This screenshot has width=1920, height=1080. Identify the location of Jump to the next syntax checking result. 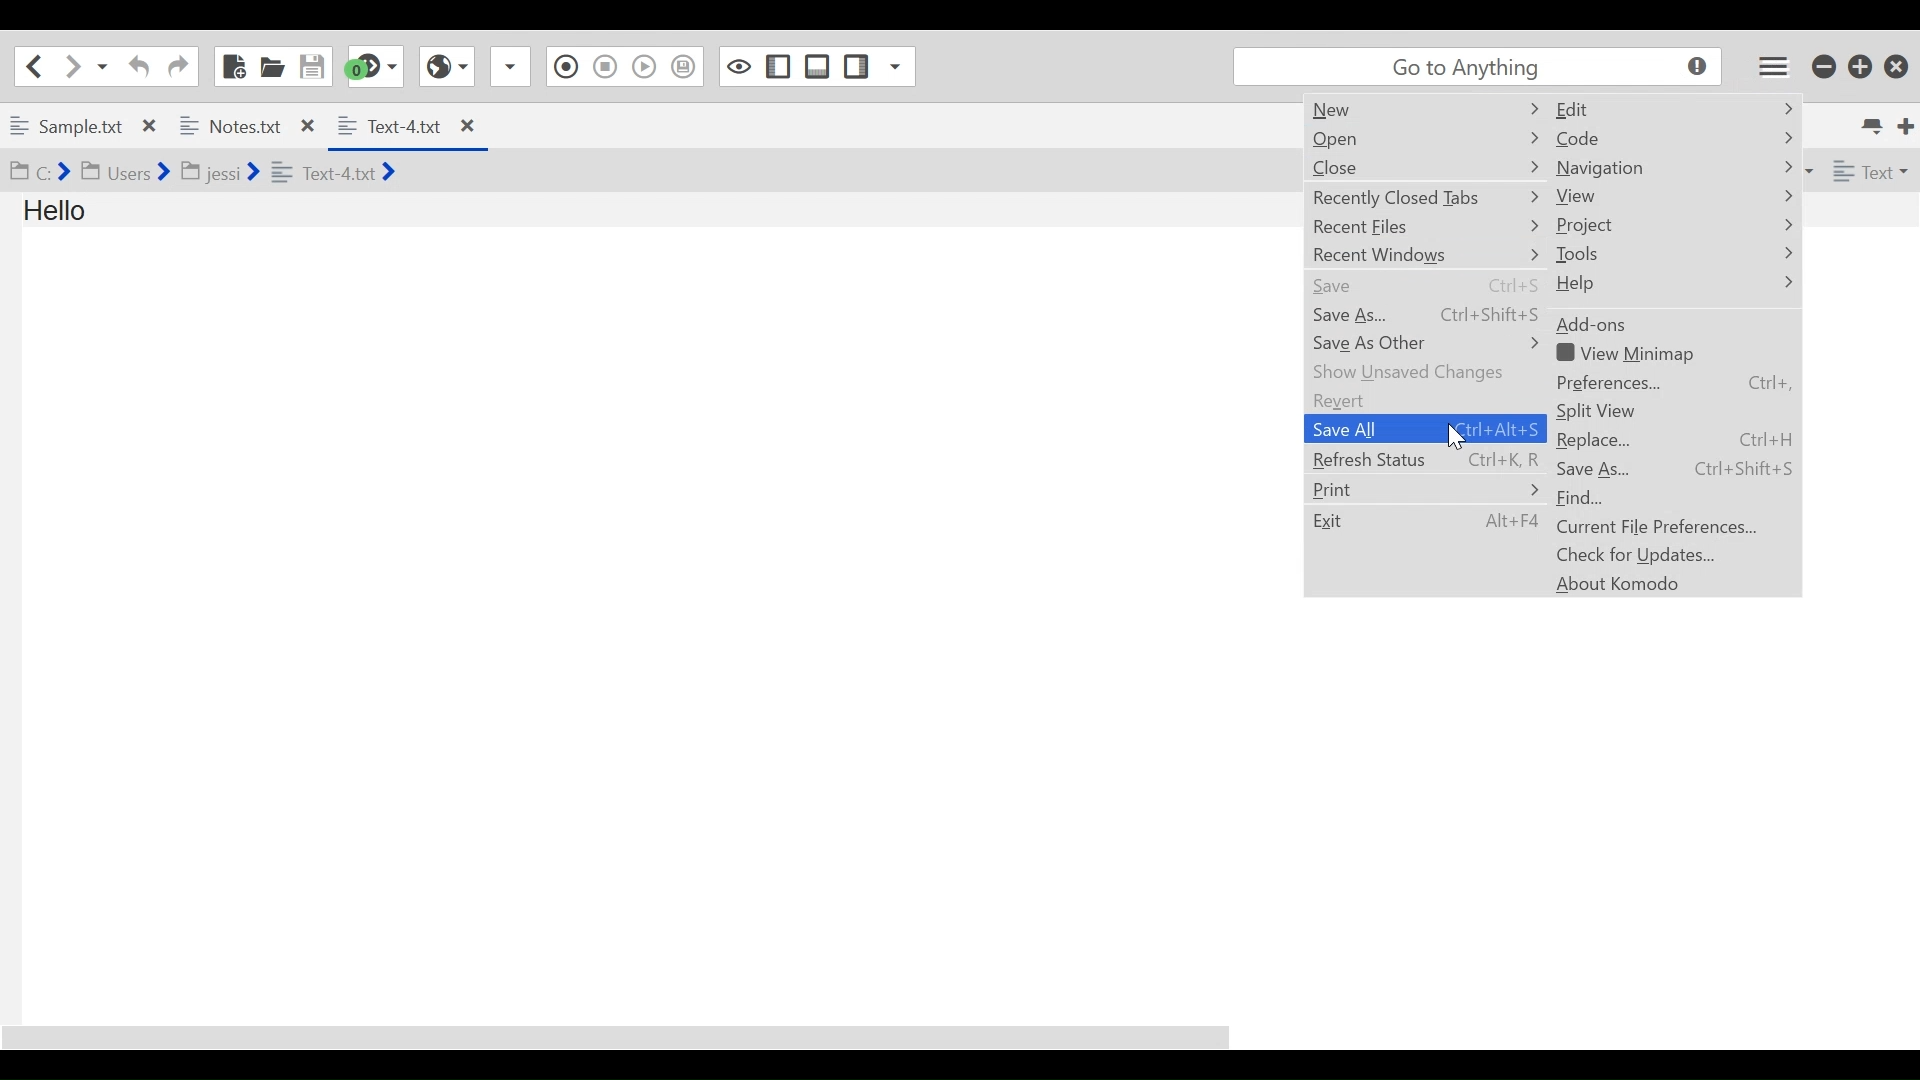
(373, 66).